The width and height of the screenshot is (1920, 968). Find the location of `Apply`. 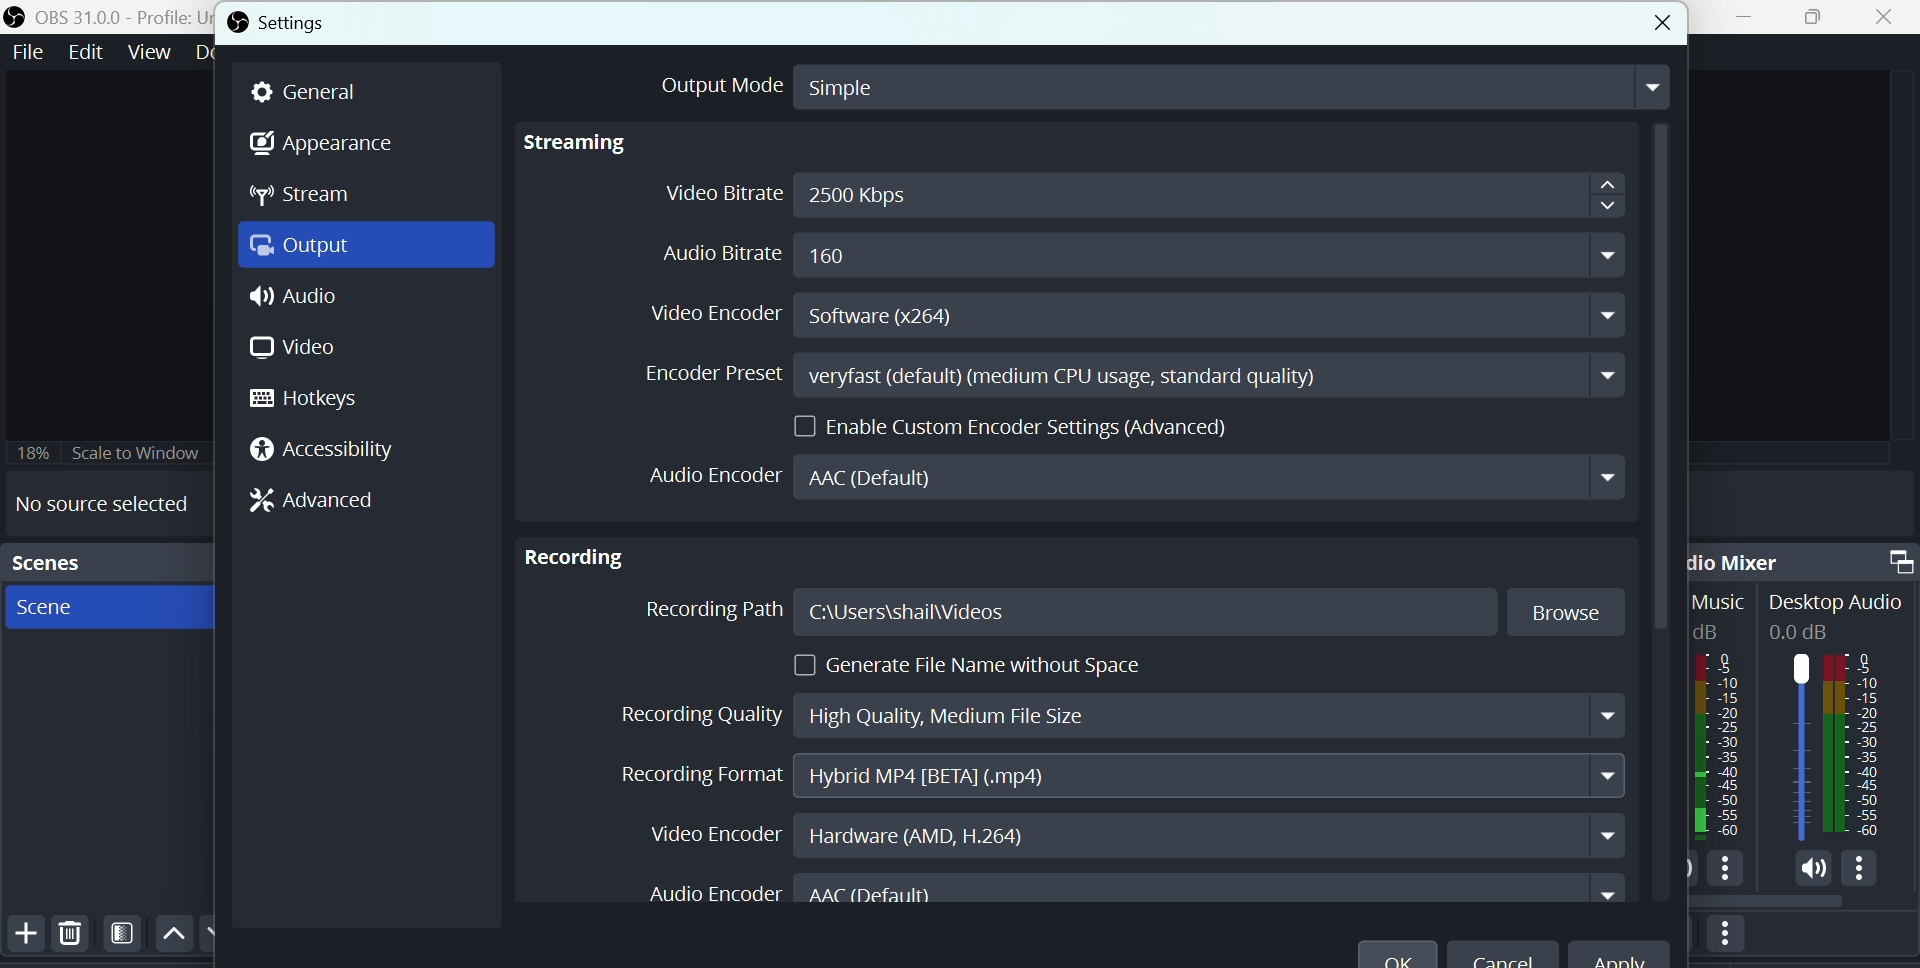

Apply is located at coordinates (1617, 949).